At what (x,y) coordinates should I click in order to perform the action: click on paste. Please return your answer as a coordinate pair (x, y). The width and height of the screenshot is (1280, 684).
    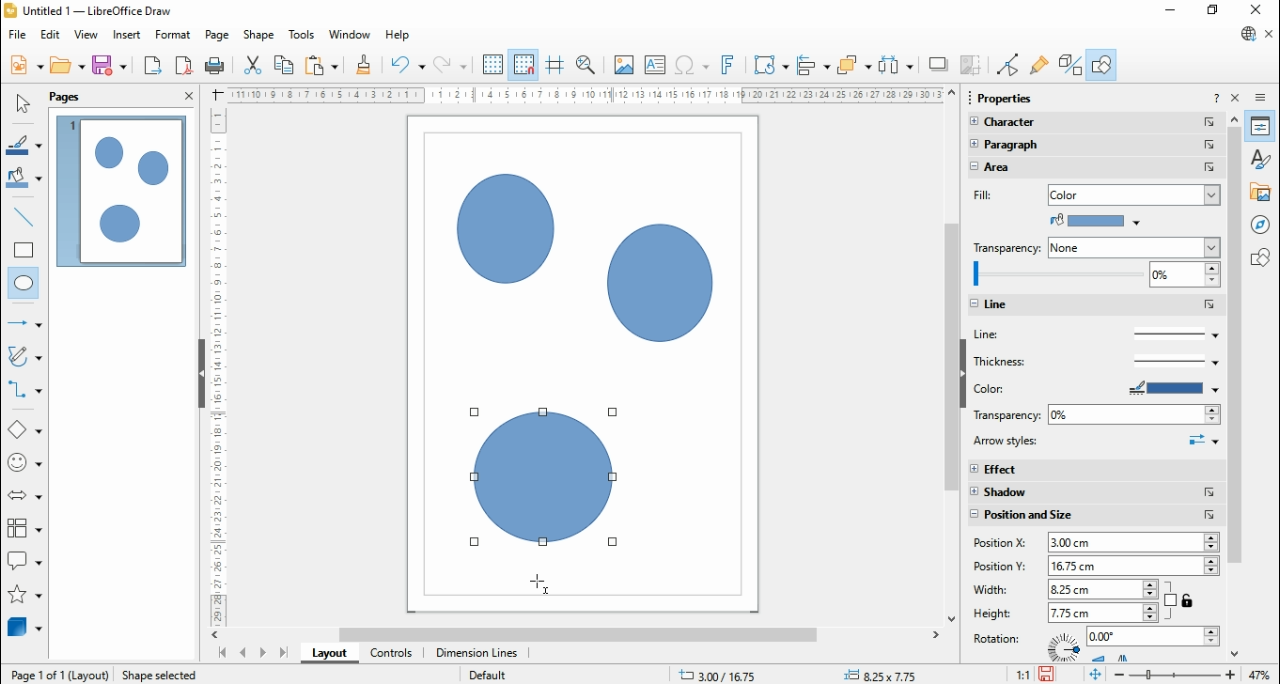
    Looking at the image, I should click on (320, 64).